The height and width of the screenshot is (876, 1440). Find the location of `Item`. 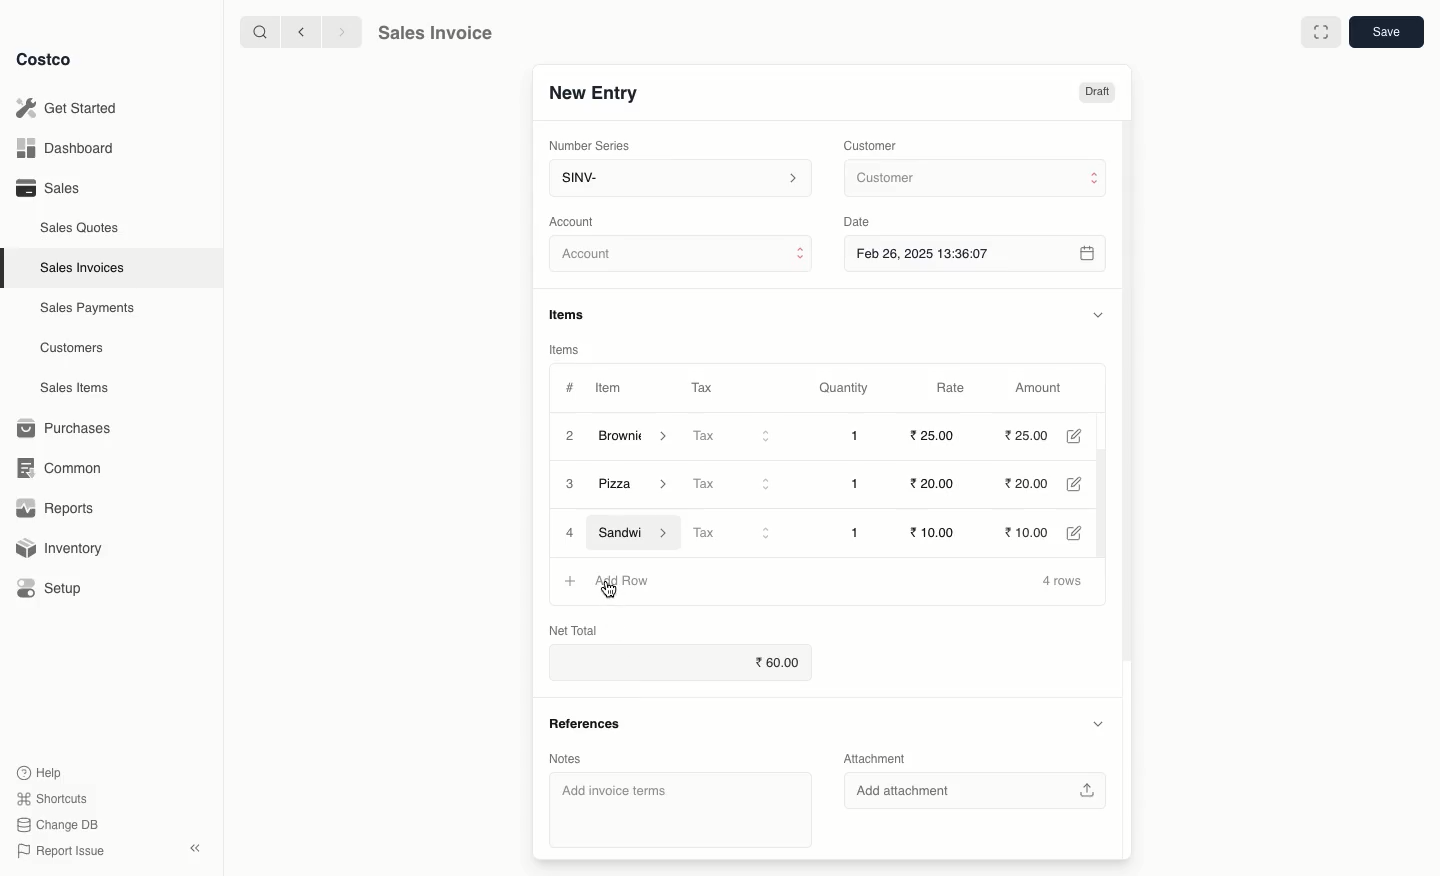

Item is located at coordinates (611, 390).